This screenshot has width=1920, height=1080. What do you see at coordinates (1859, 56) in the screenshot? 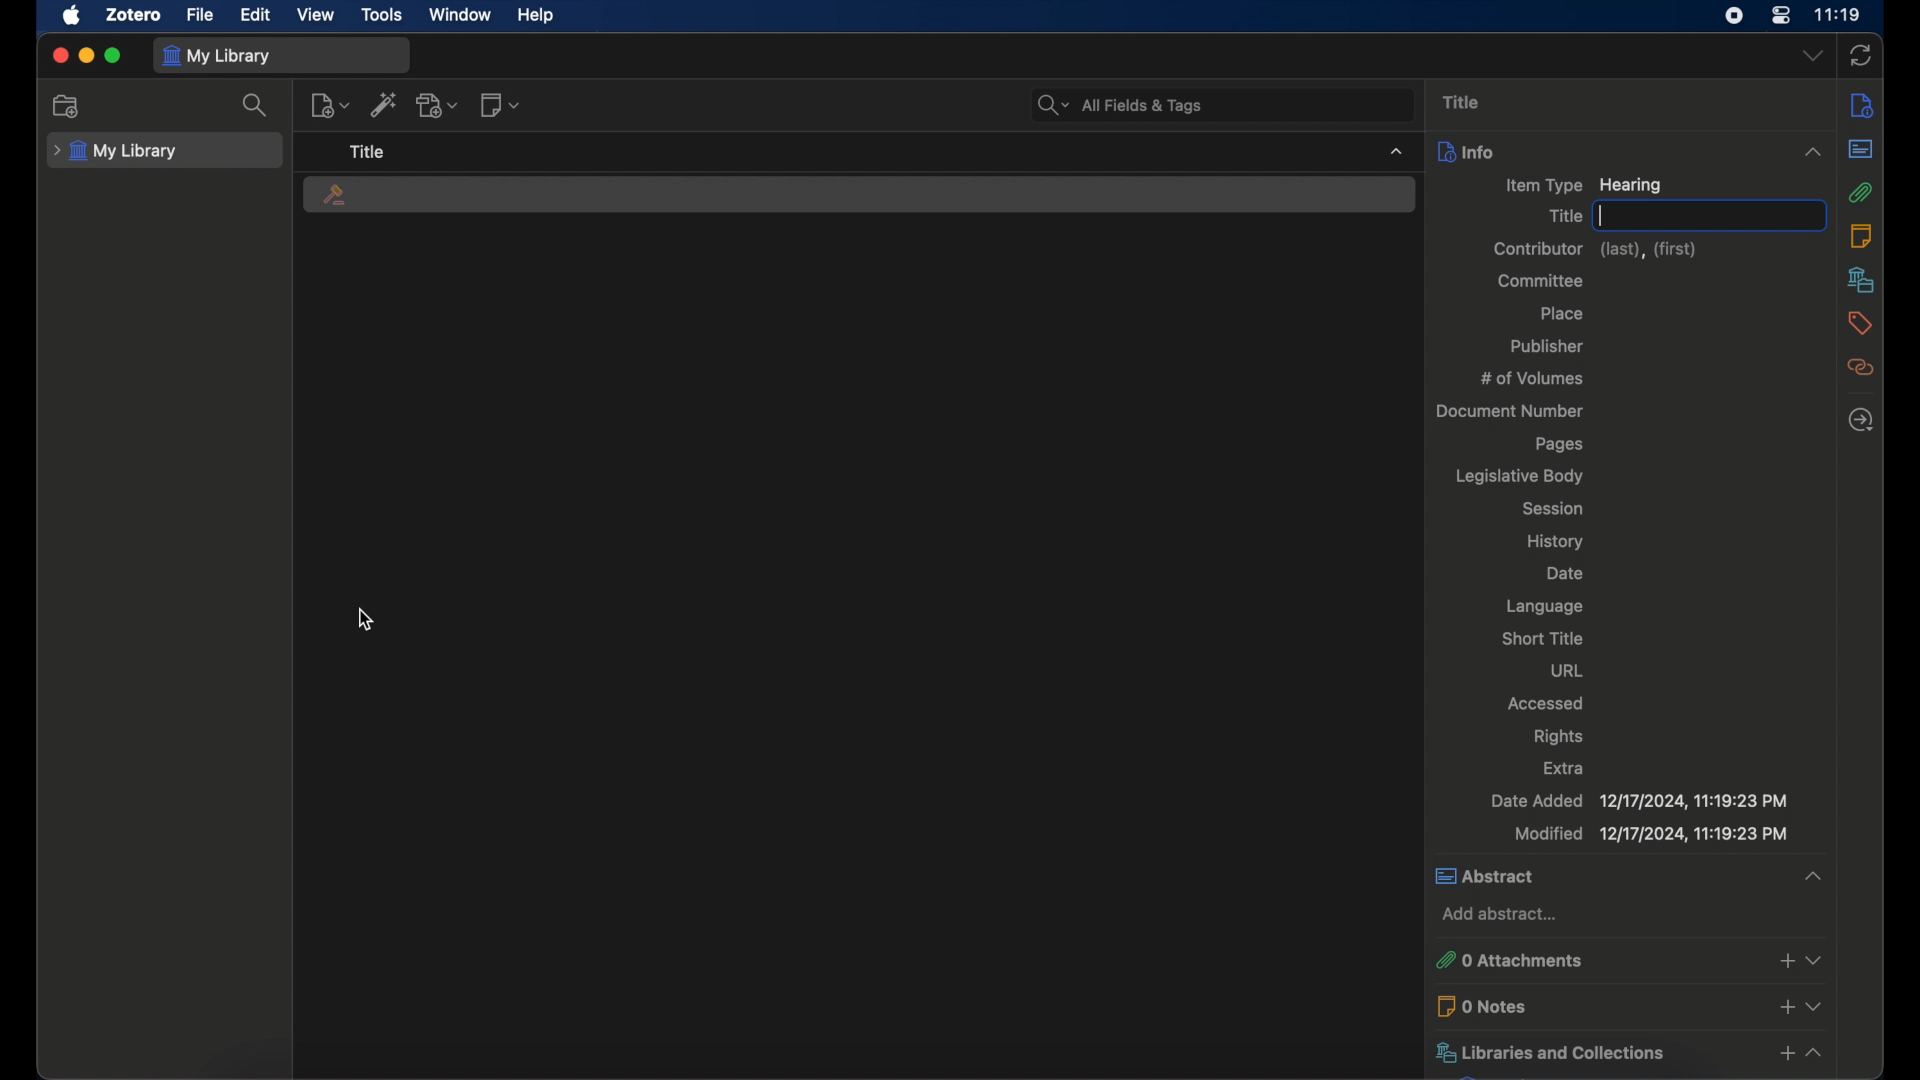
I see `ync` at bounding box center [1859, 56].